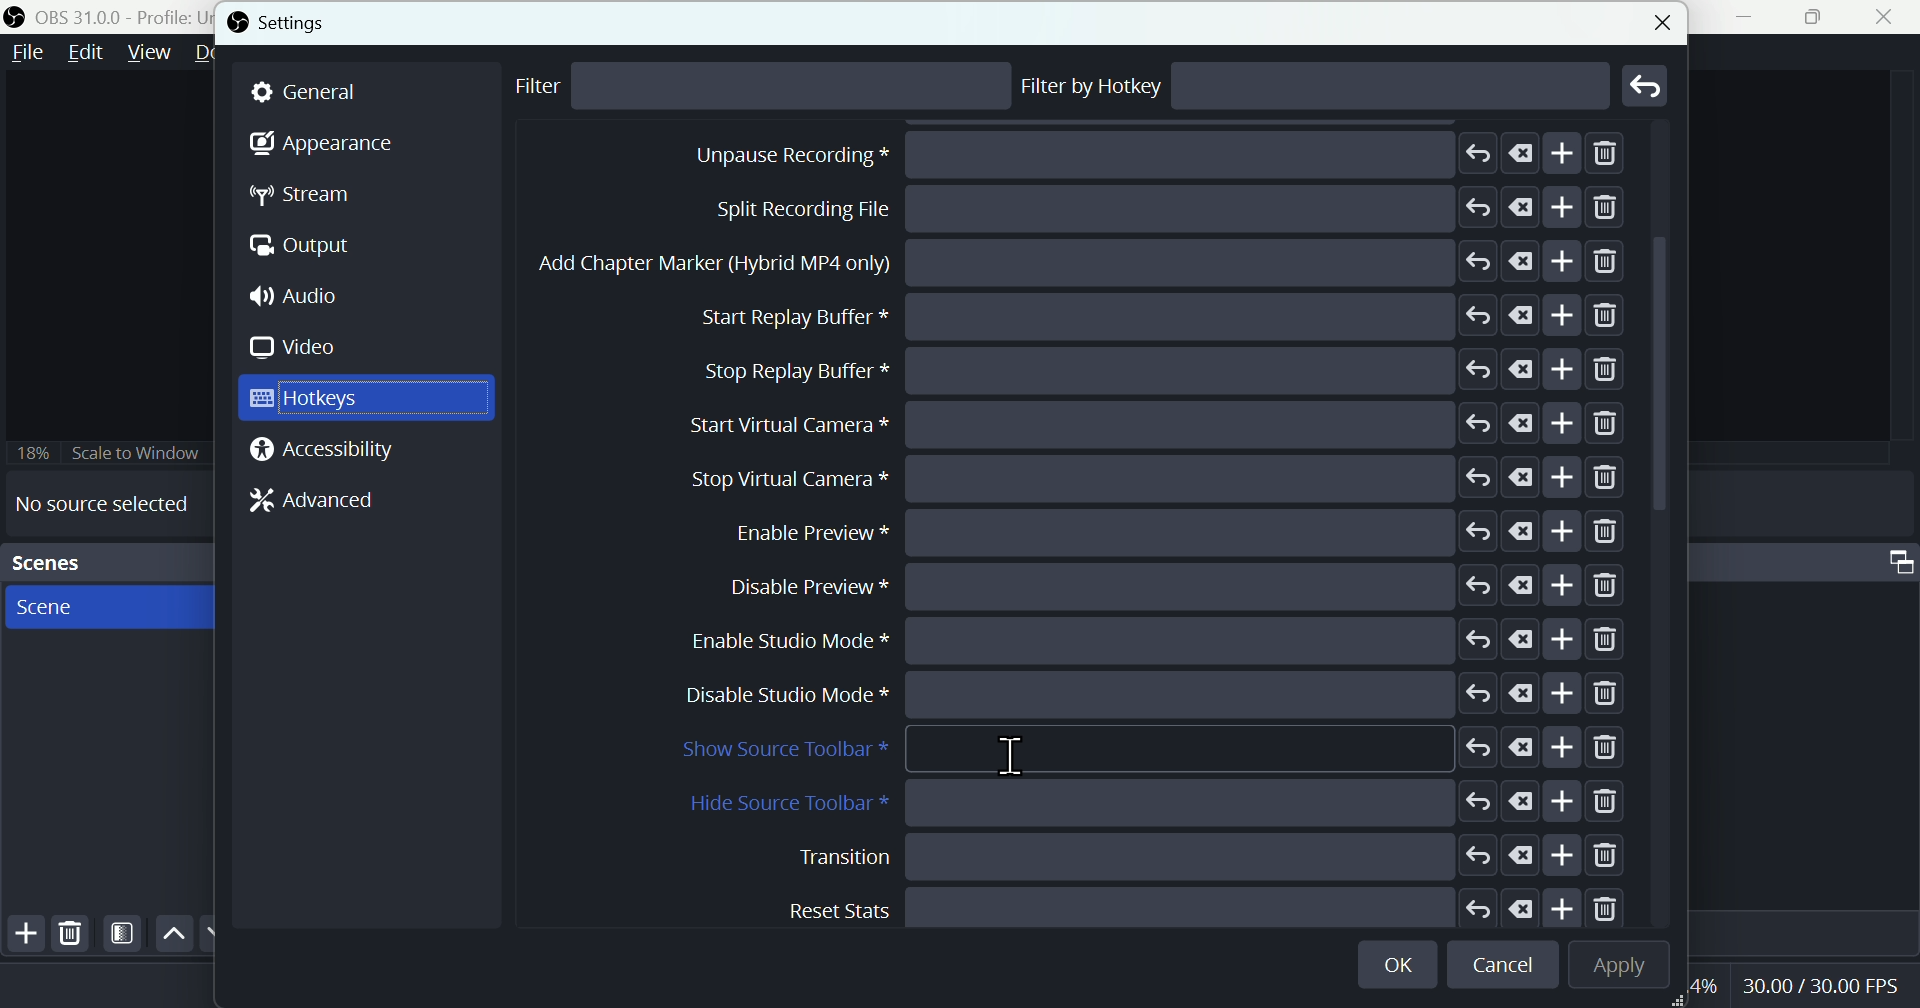 This screenshot has height=1008, width=1920. Describe the element at coordinates (219, 54) in the screenshot. I see `Docks` at that location.